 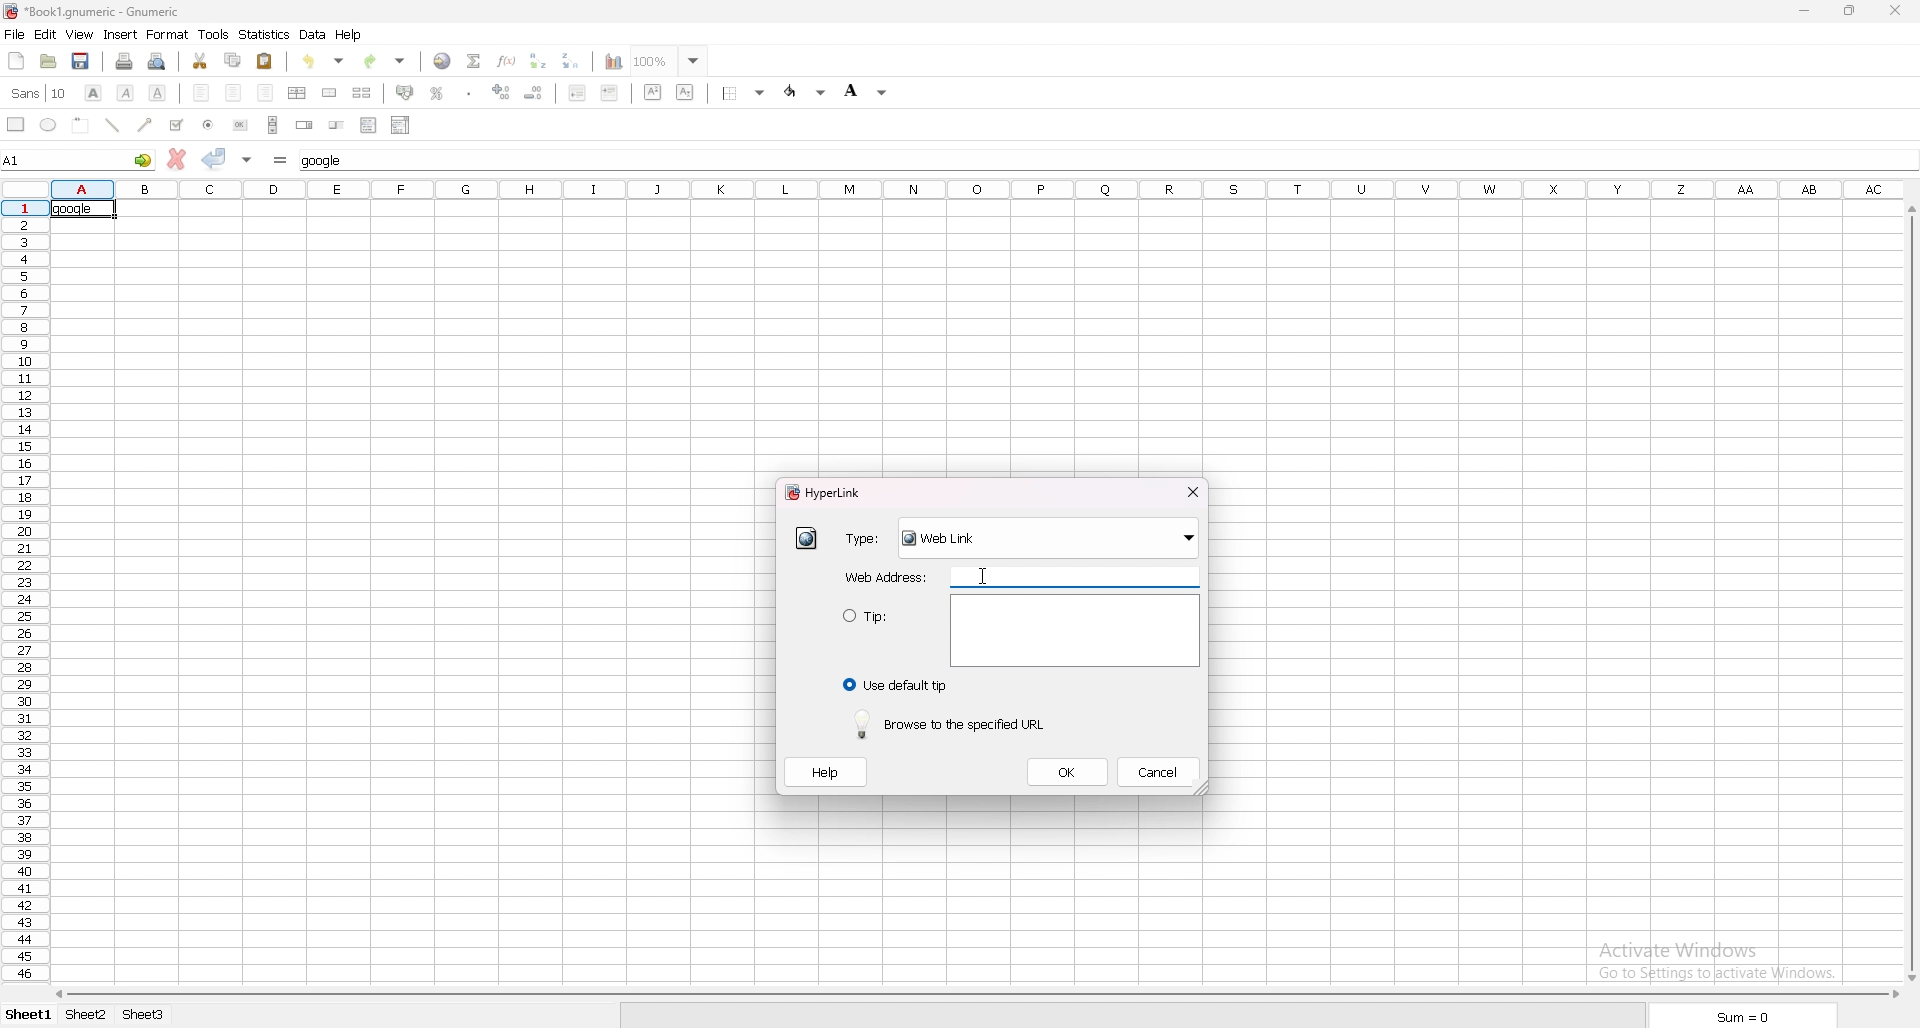 I want to click on edit, so click(x=46, y=35).